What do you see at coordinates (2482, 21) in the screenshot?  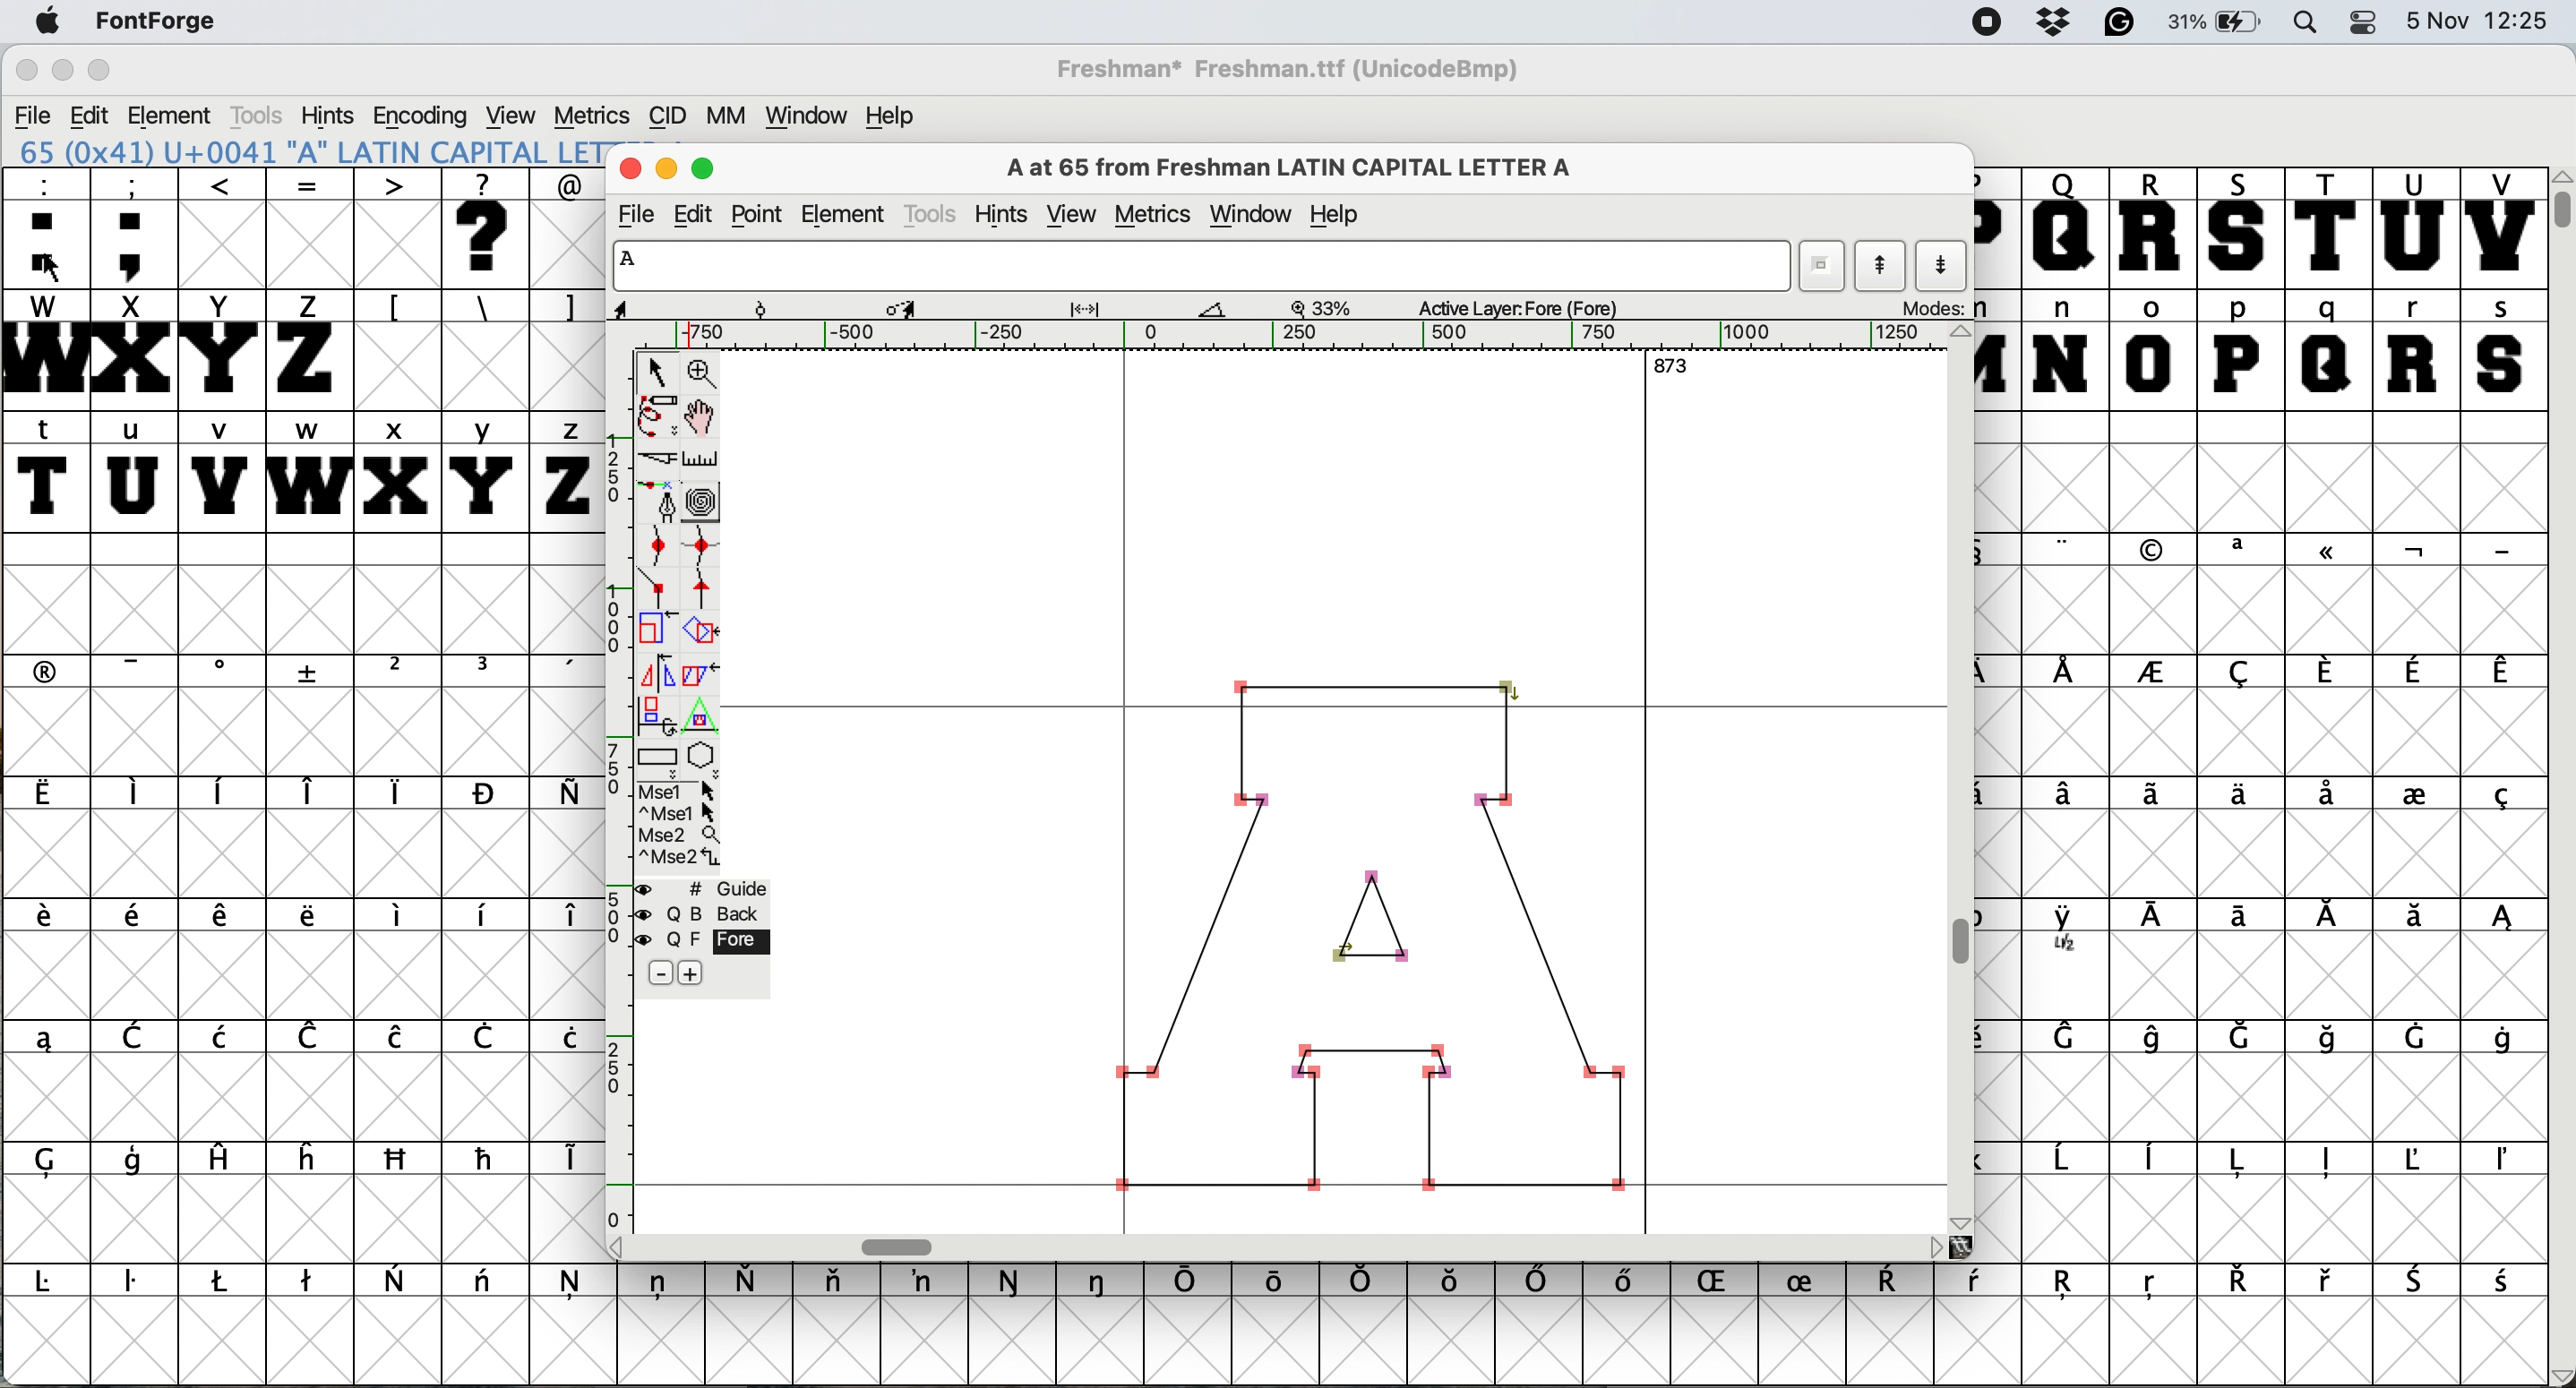 I see `date and time` at bounding box center [2482, 21].